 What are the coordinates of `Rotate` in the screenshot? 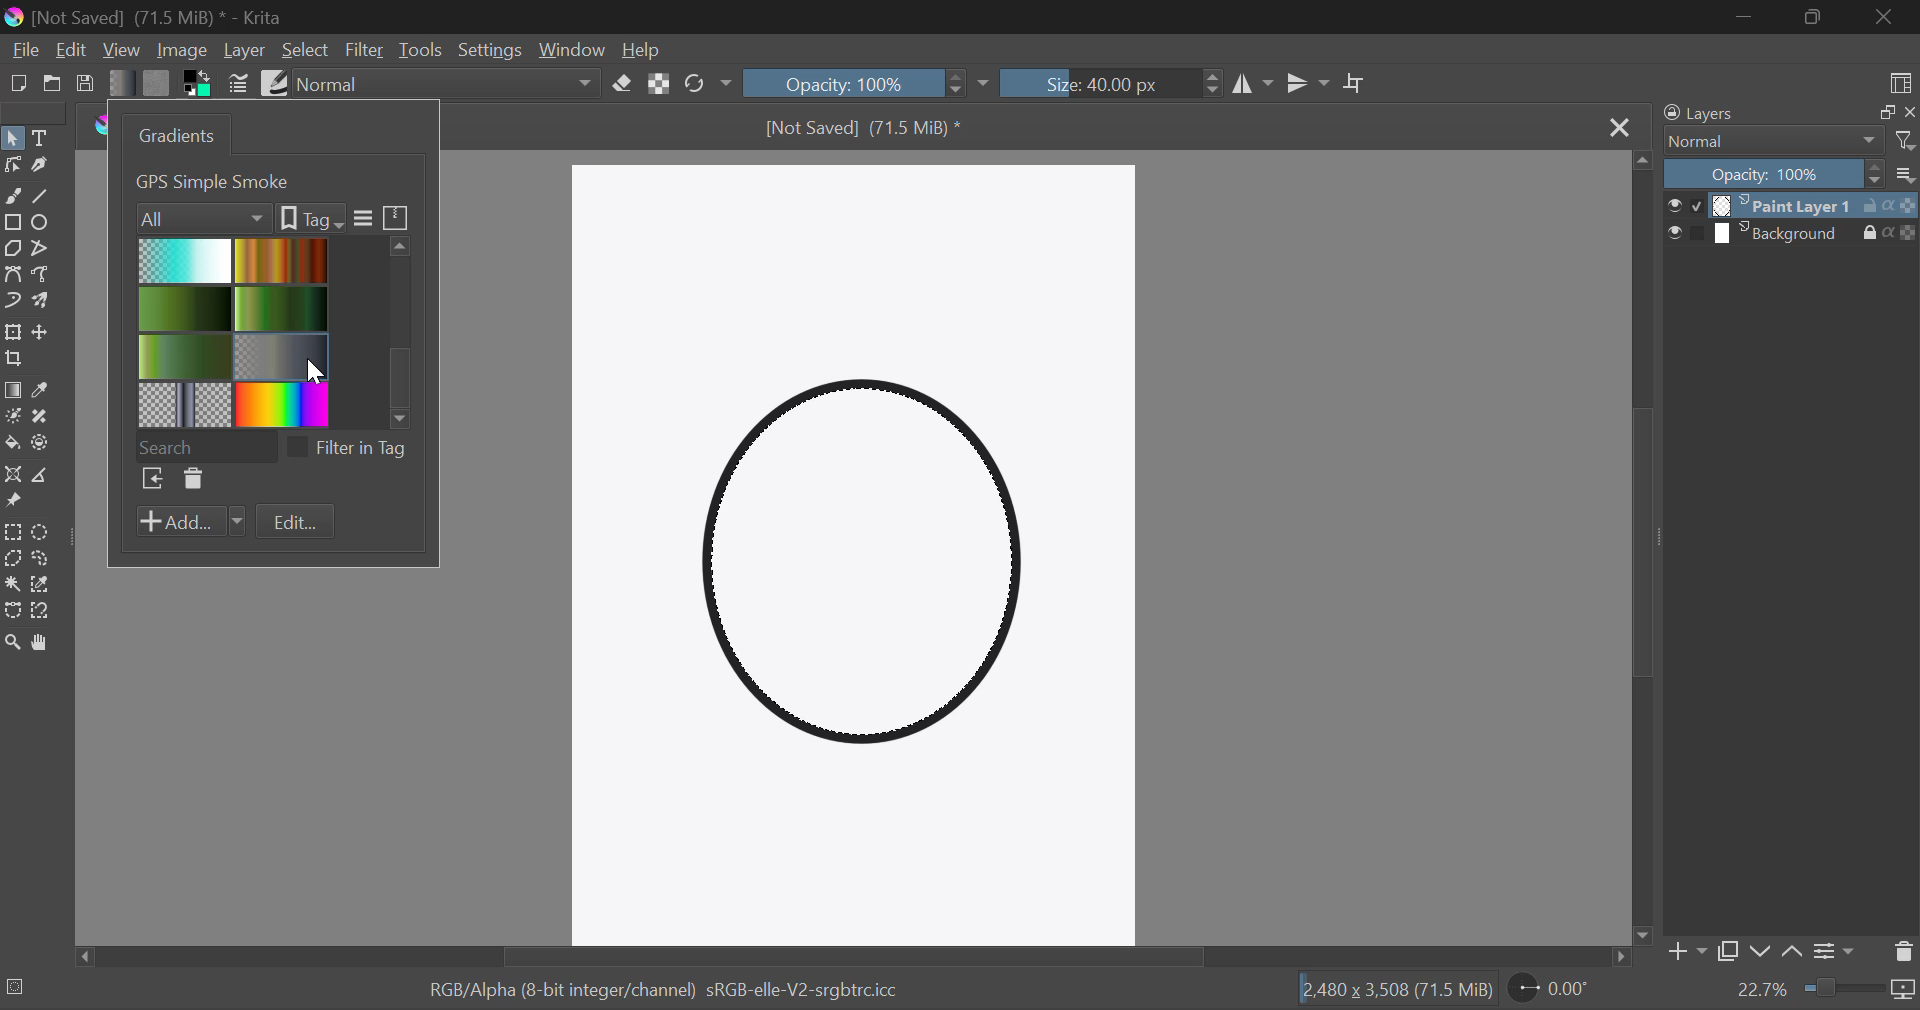 It's located at (706, 83).